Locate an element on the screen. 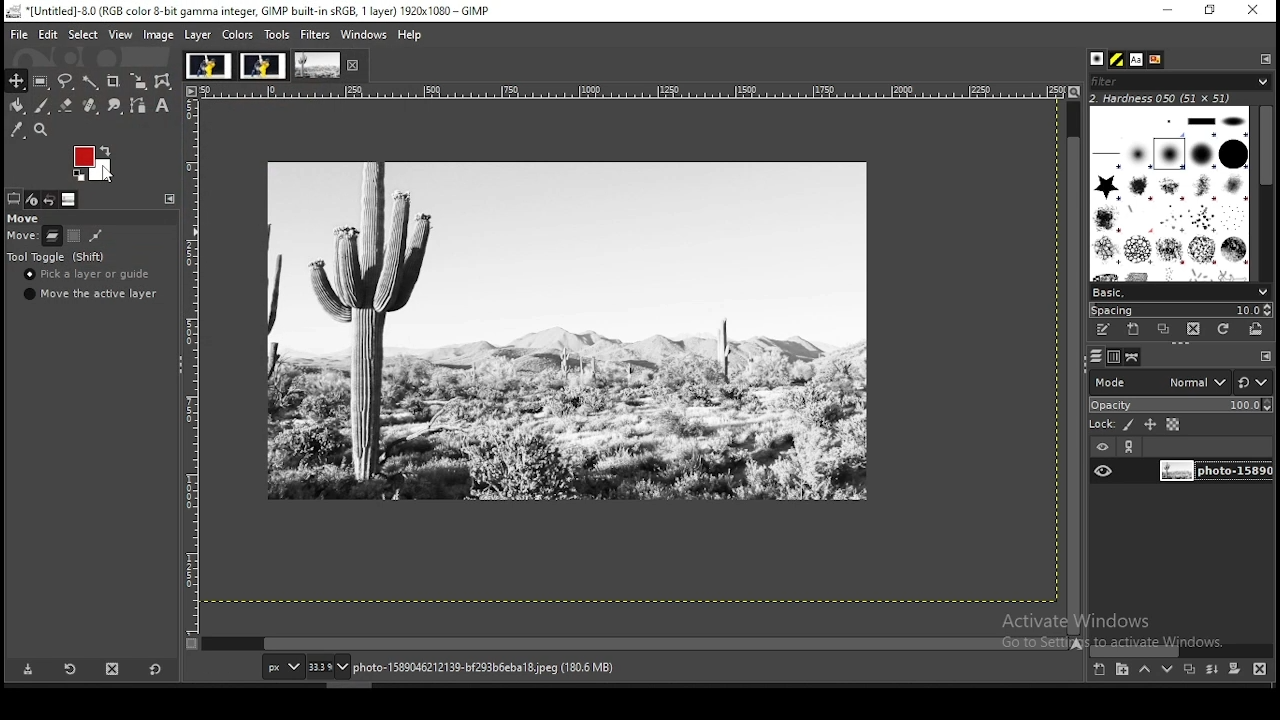 The image size is (1280, 720). new layer is located at coordinates (1101, 671).